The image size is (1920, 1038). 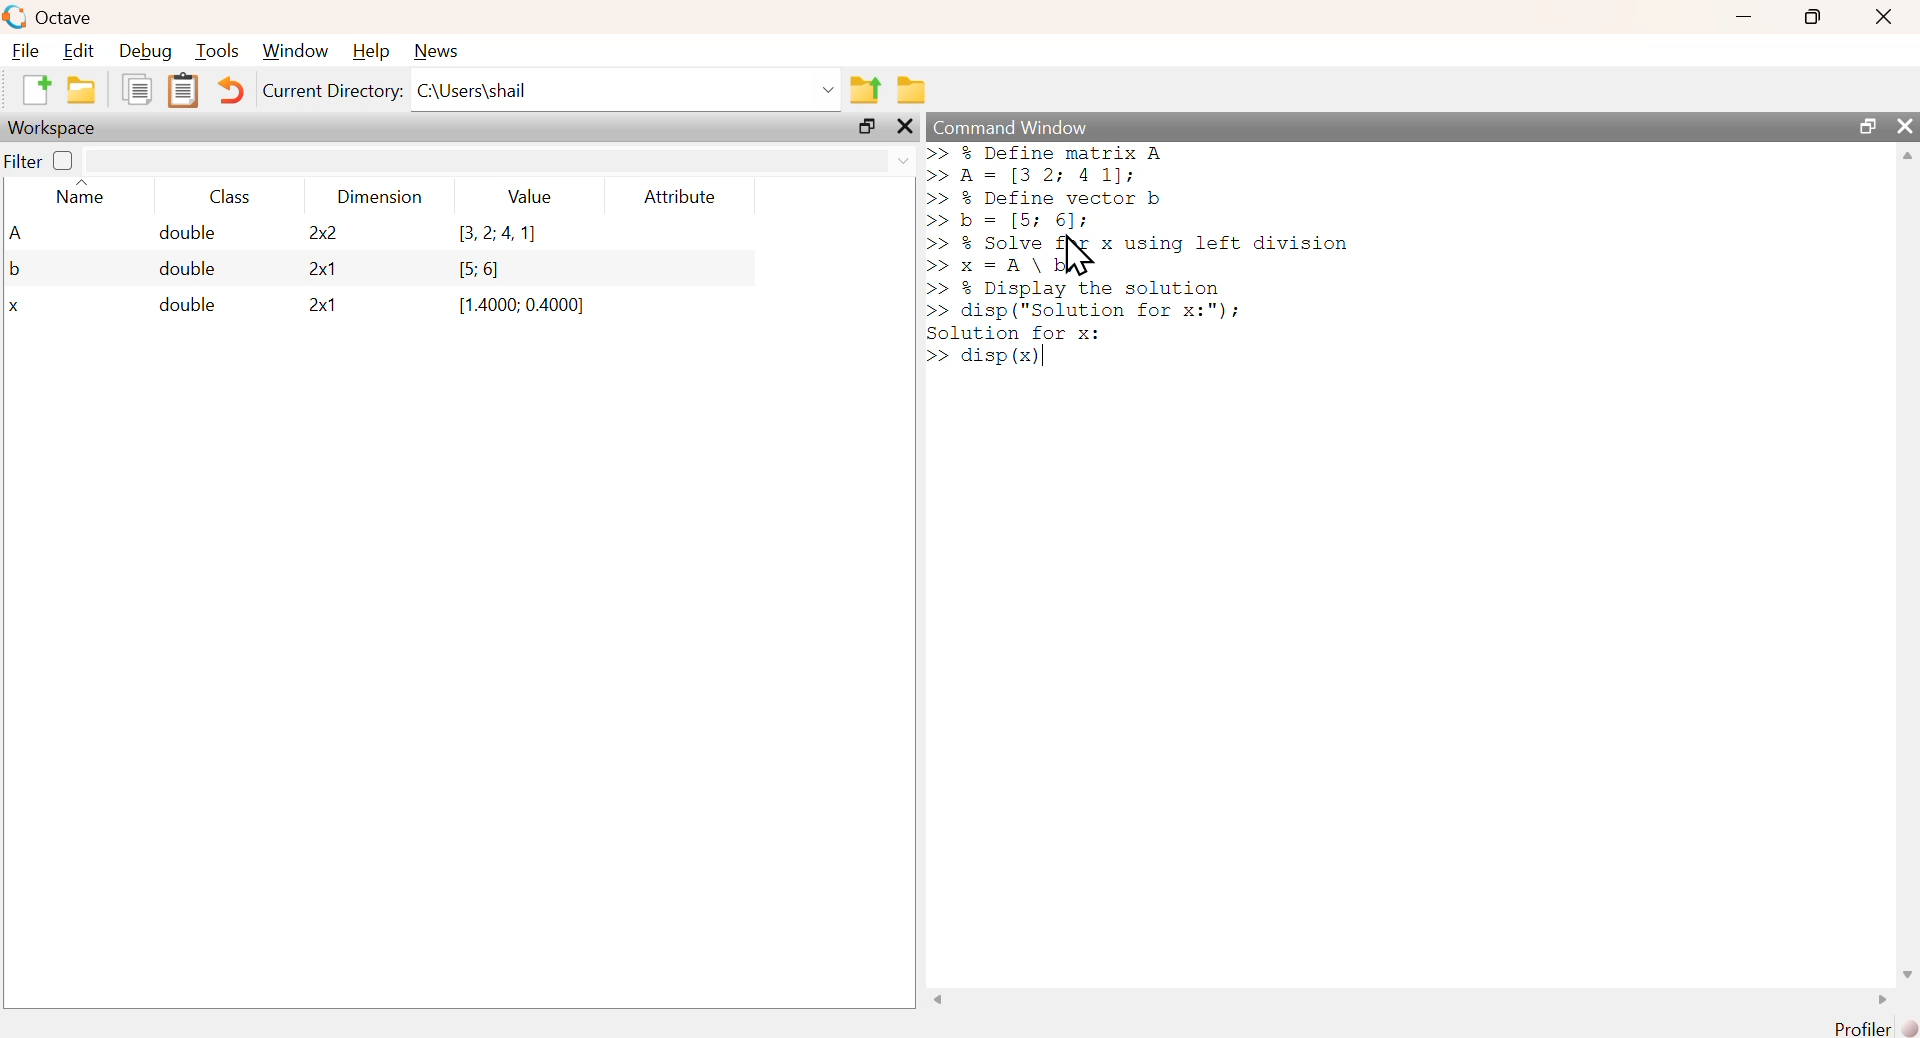 I want to click on octave, so click(x=51, y=17).